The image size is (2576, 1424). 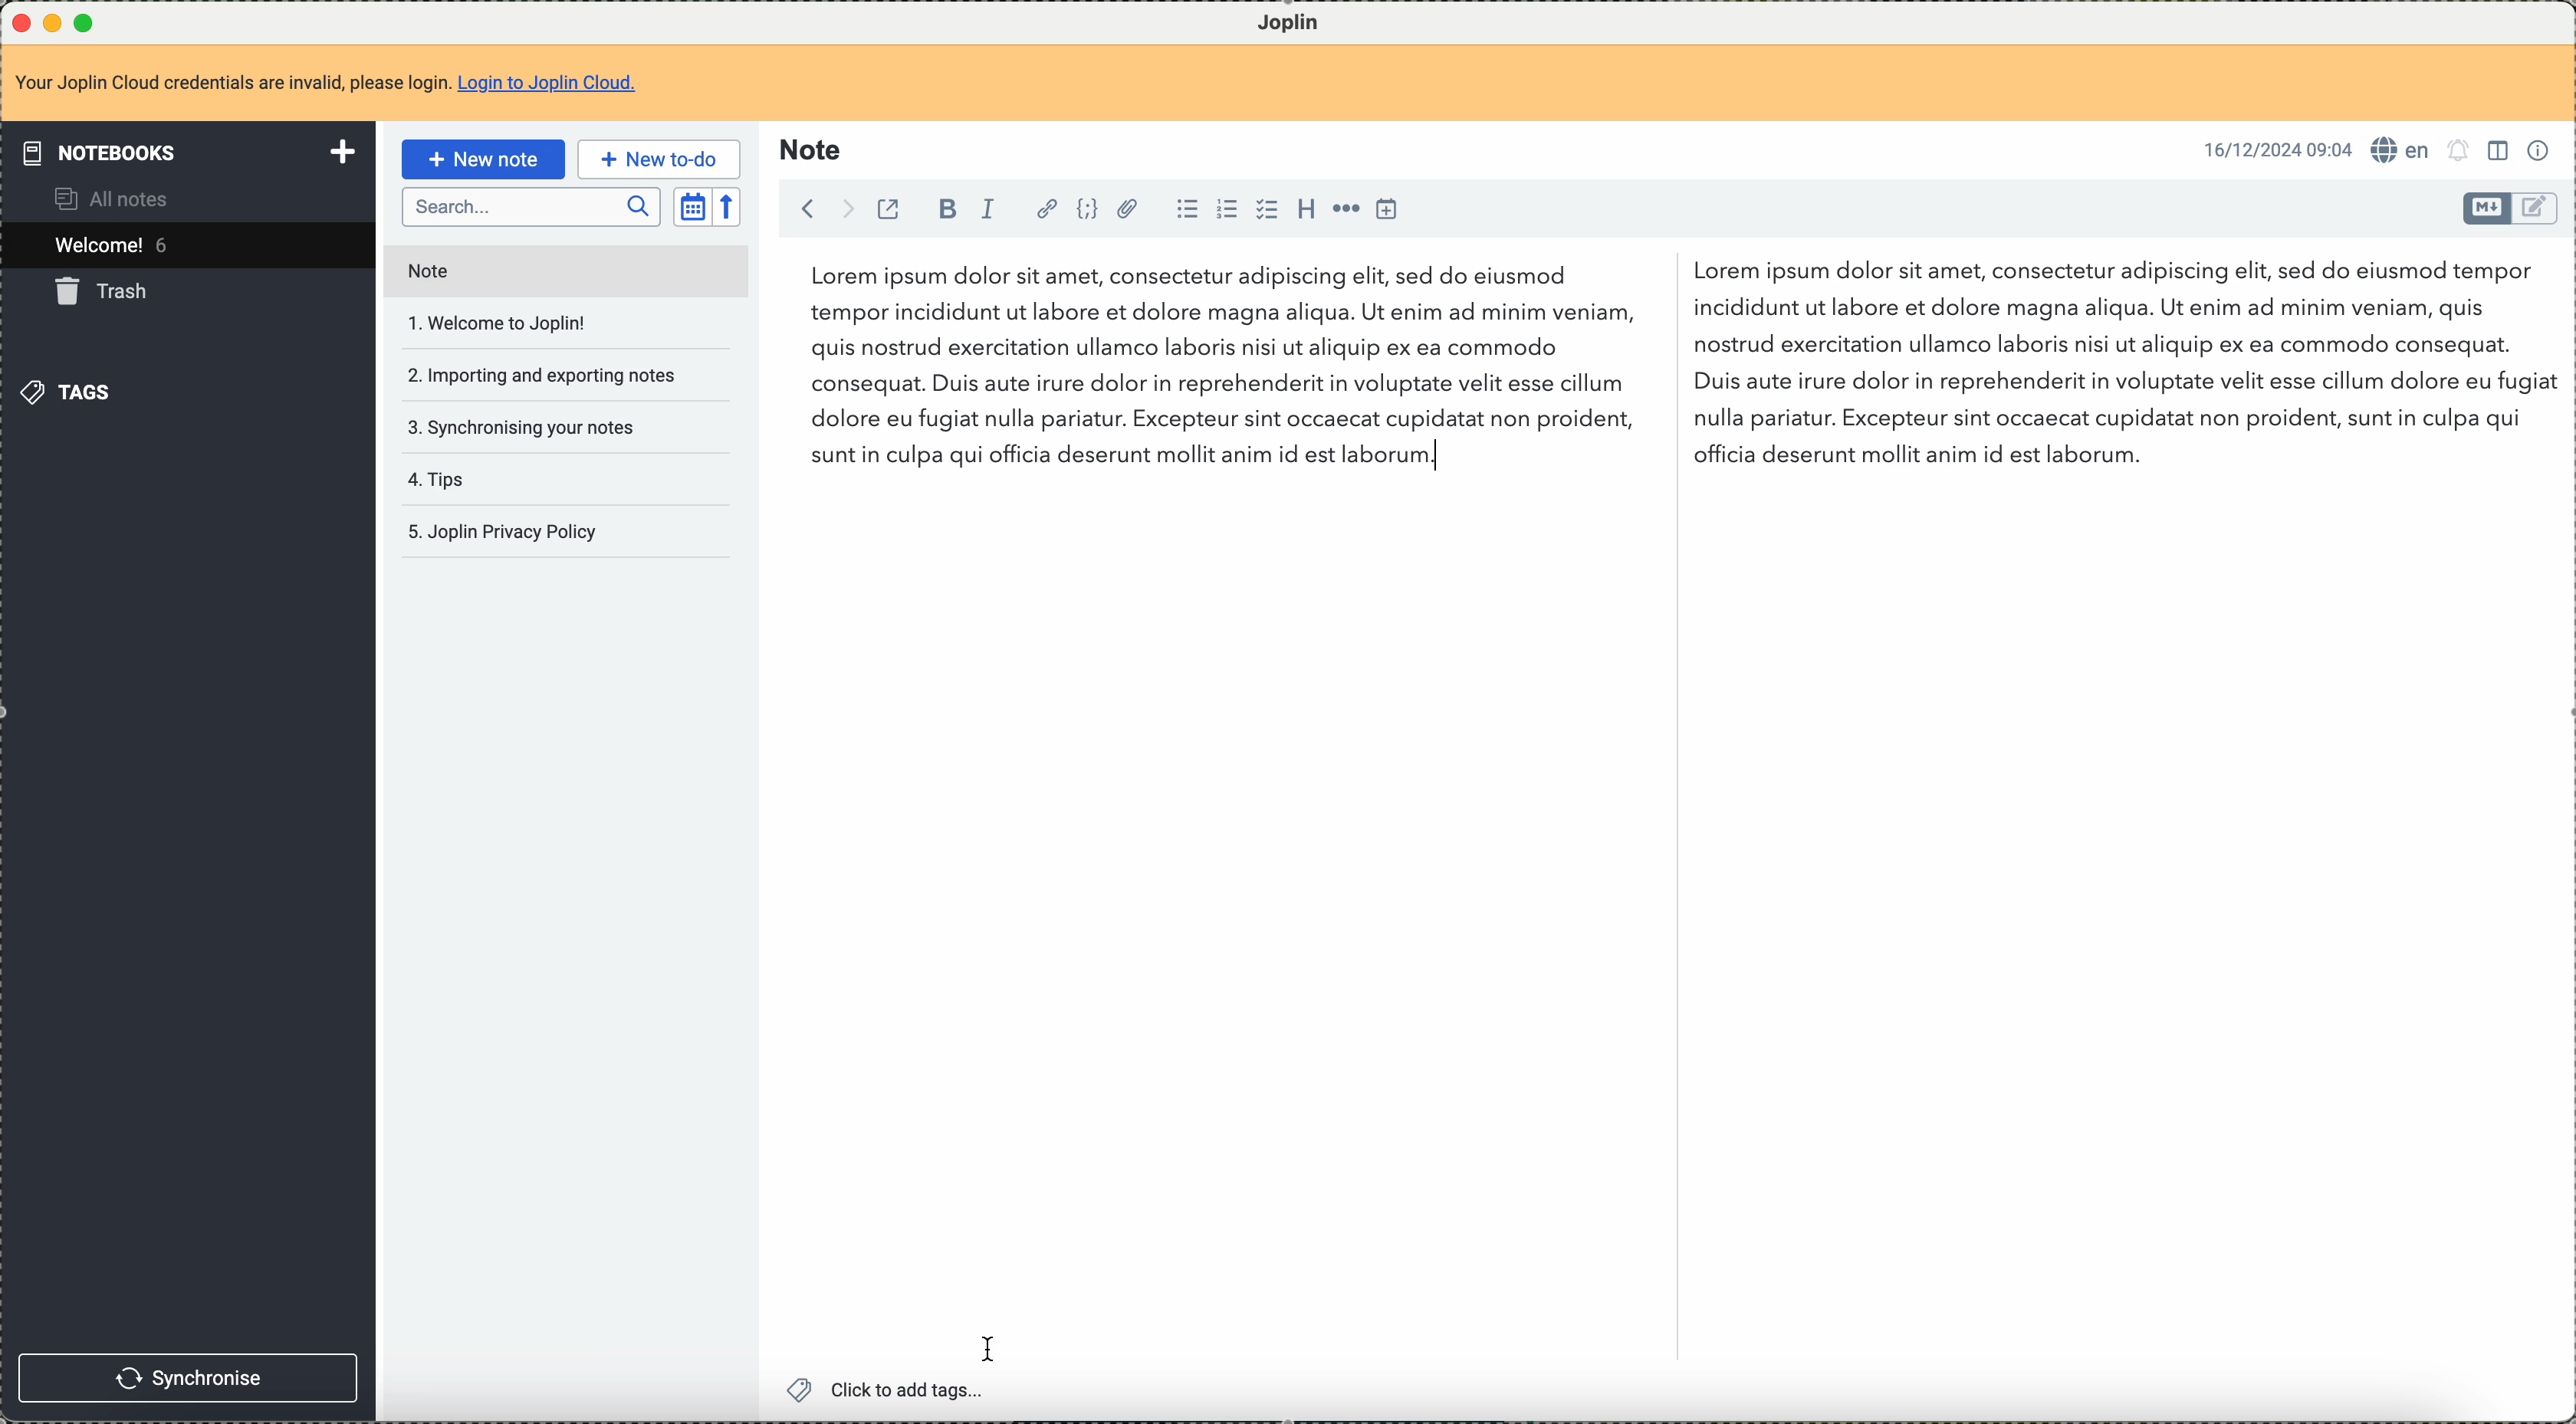 What do you see at coordinates (1206, 371) in the screenshot?
I see `Lorem ipsum dolor sit amet, consectetur...` at bounding box center [1206, 371].